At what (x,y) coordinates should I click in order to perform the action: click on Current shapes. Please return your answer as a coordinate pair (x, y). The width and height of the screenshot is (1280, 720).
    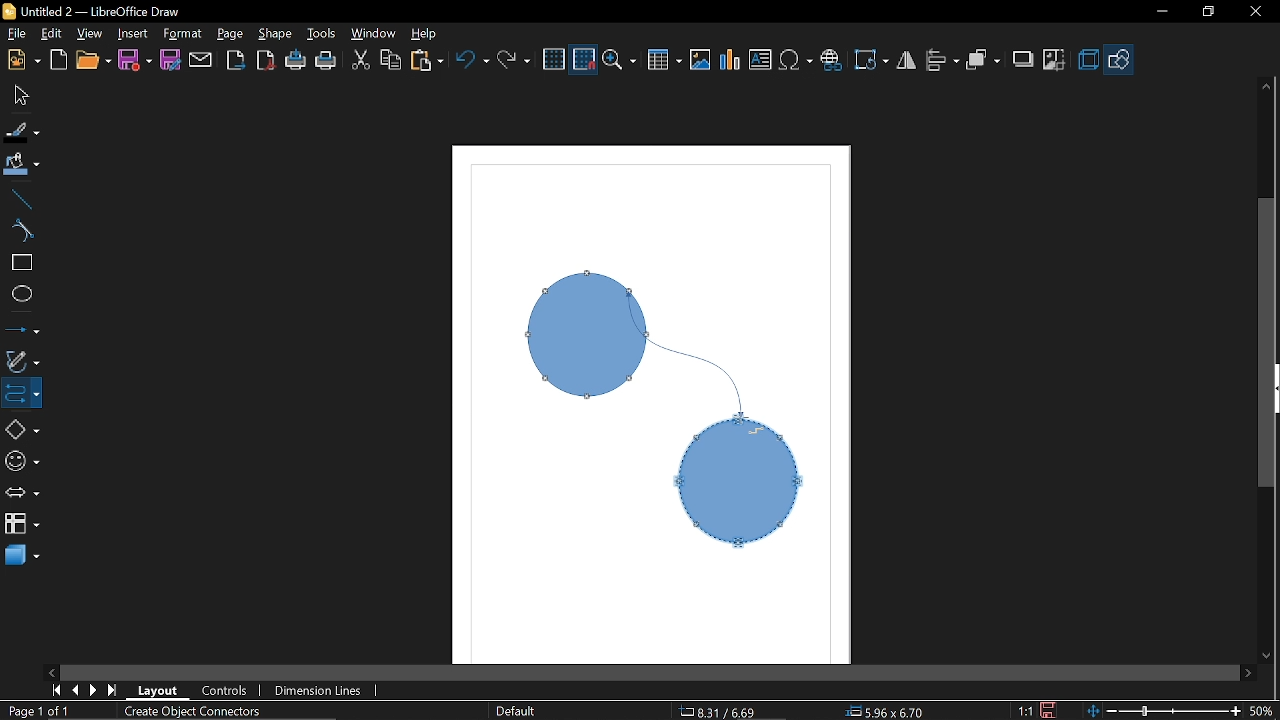
    Looking at the image, I should click on (650, 419).